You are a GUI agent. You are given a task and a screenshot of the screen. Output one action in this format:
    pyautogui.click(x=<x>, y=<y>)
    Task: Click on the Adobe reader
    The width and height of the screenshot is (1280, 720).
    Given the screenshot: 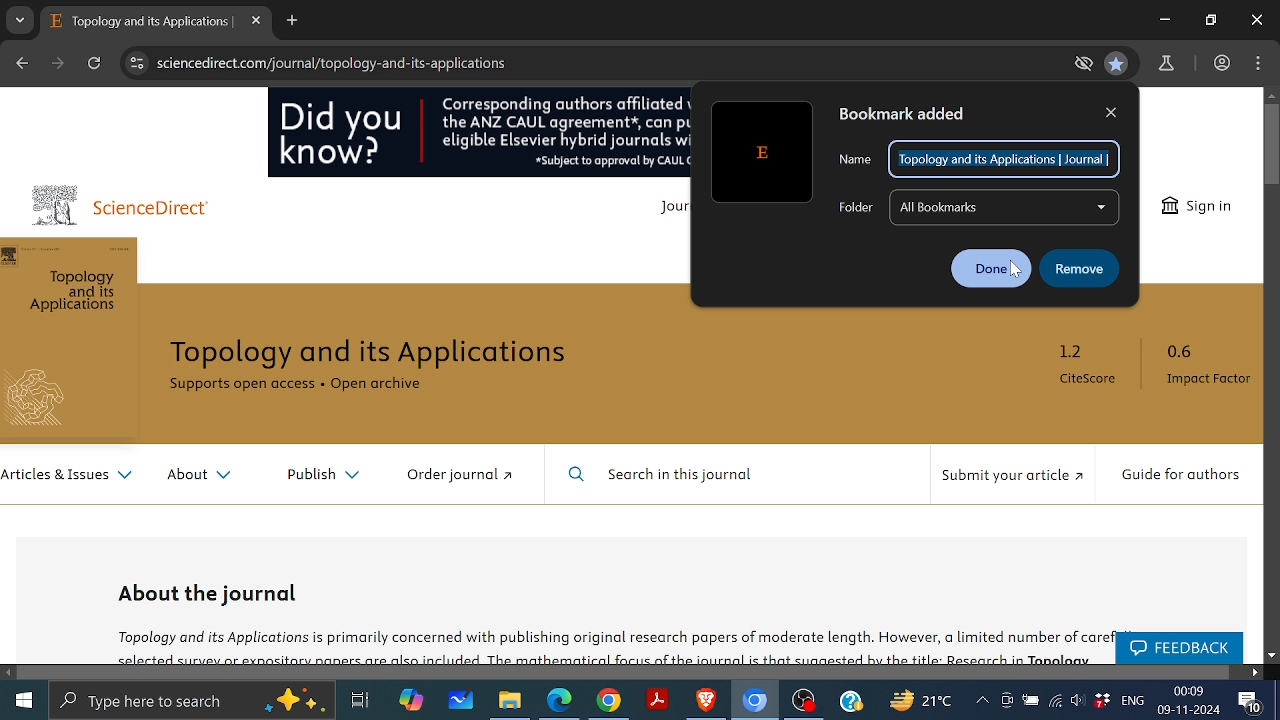 What is the action you would take?
    pyautogui.click(x=658, y=700)
    